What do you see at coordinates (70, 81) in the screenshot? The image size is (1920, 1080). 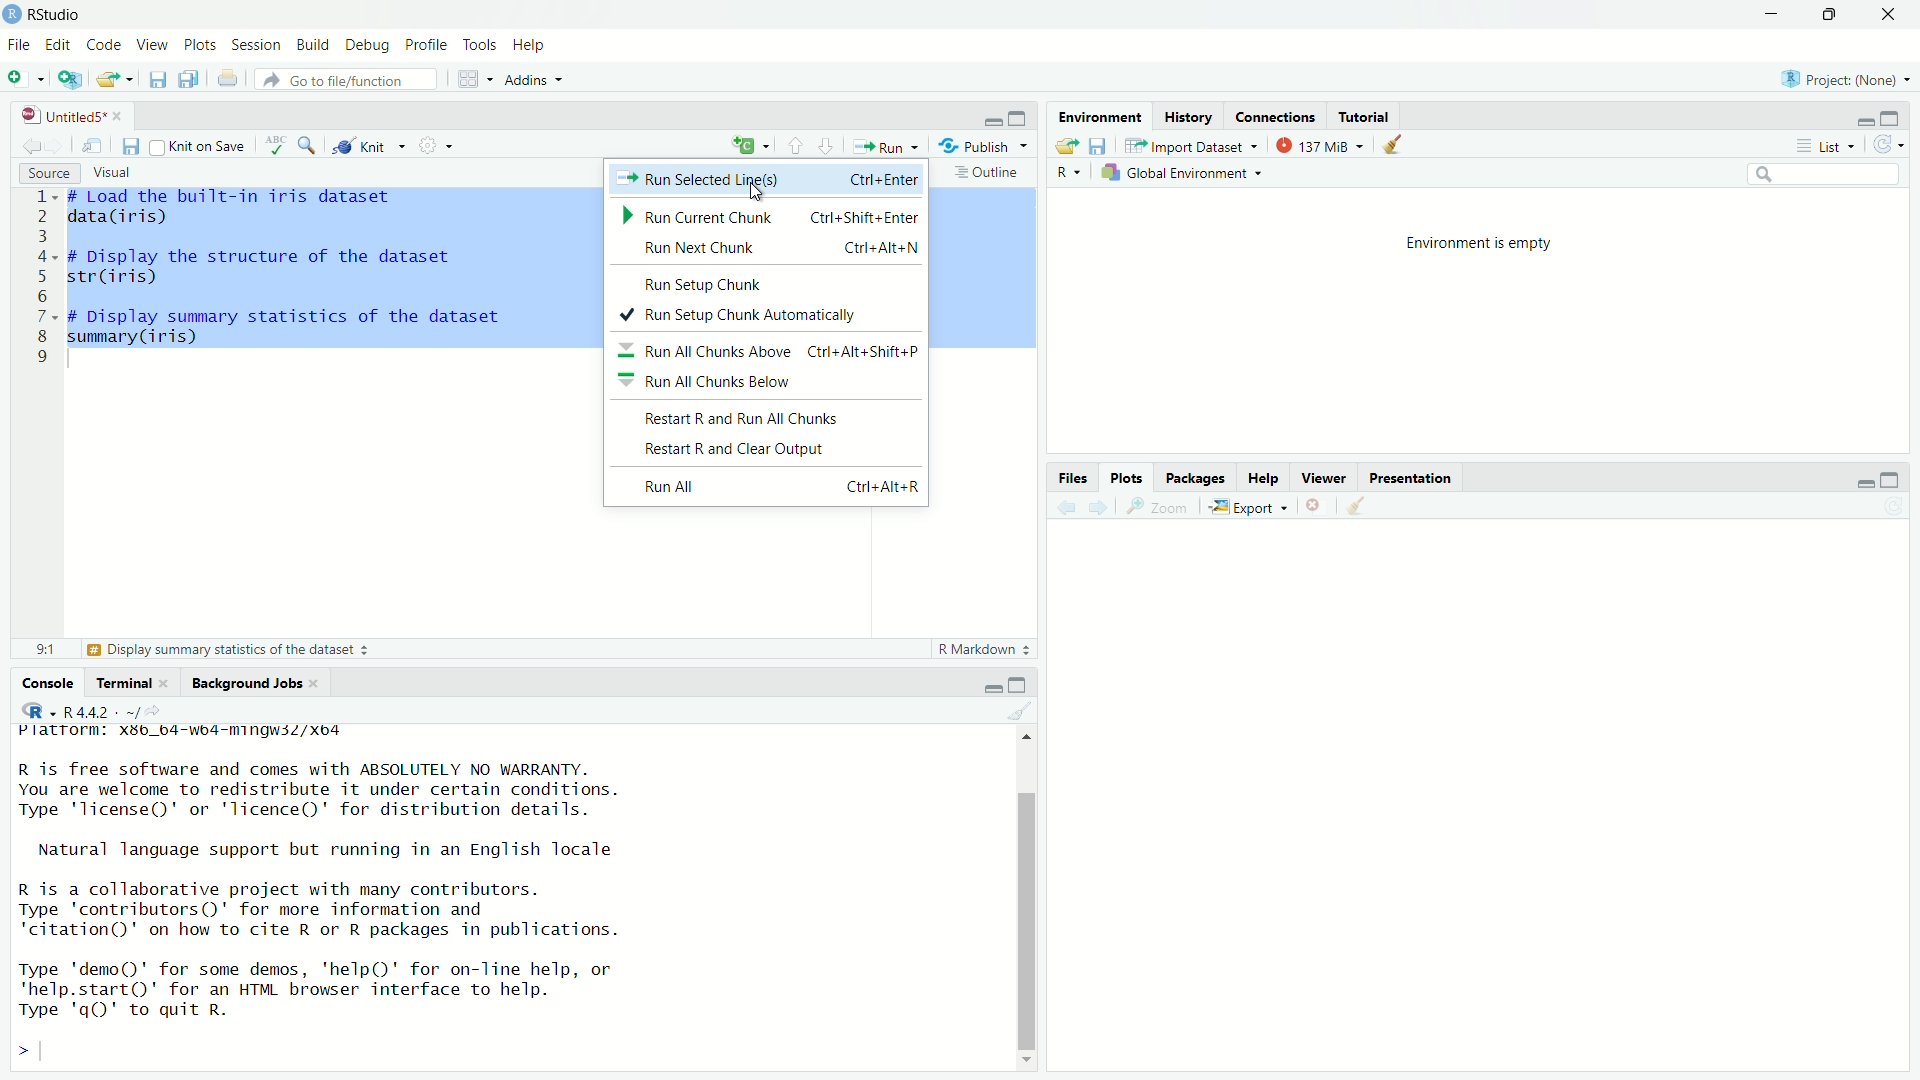 I see `Create new project` at bounding box center [70, 81].